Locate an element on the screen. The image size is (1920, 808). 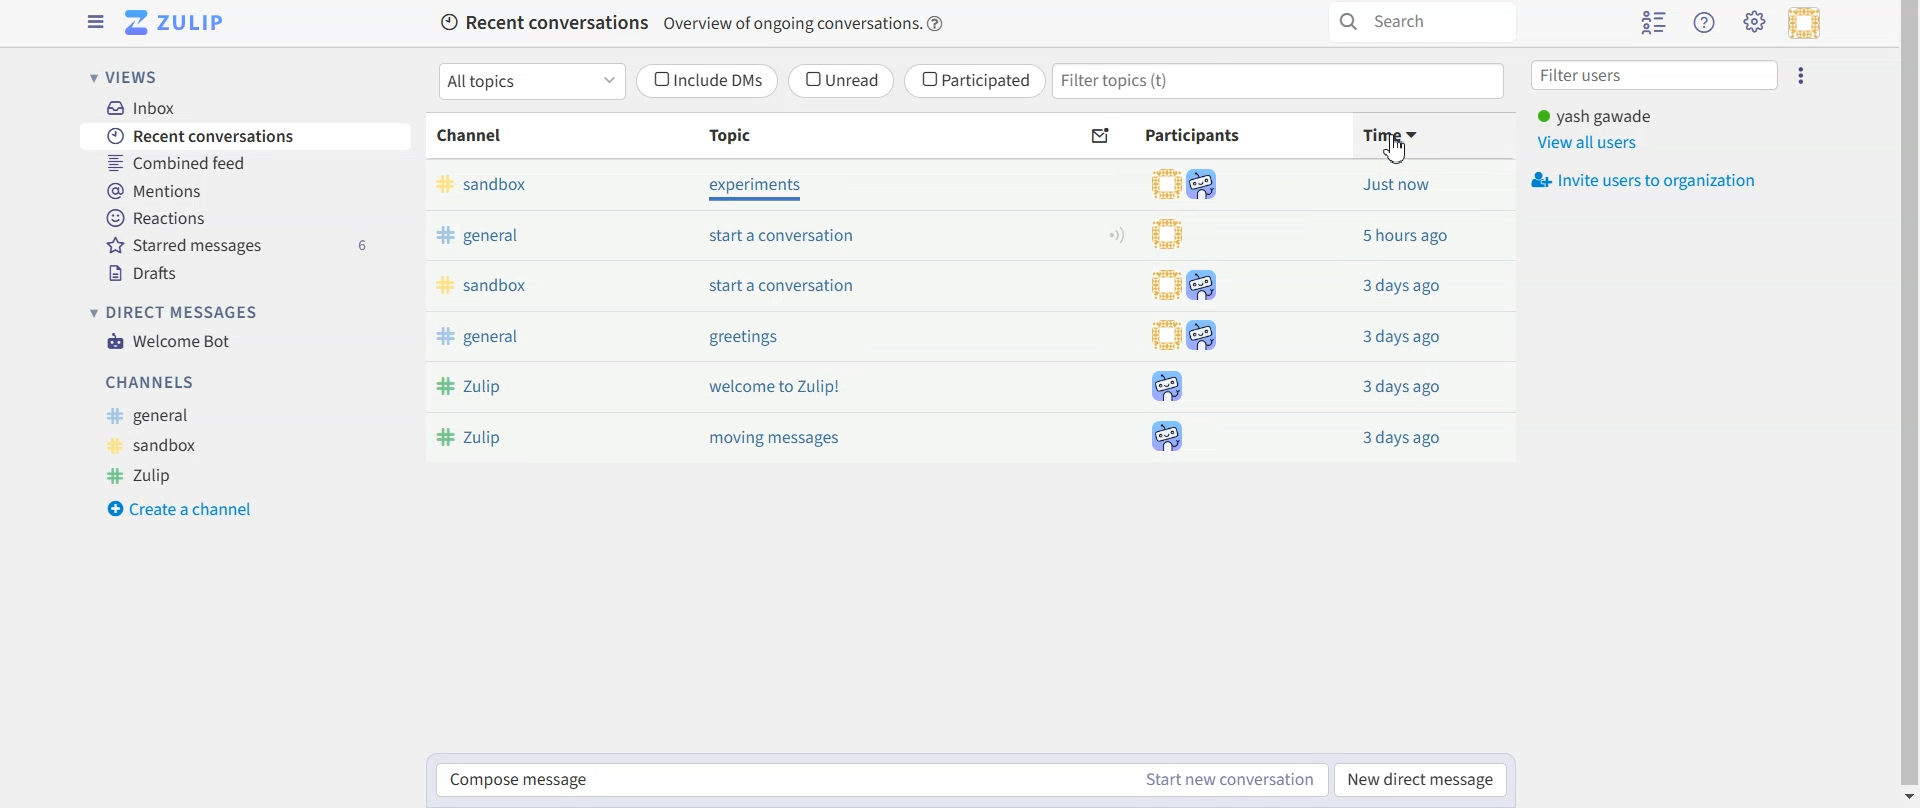
Search is located at coordinates (1420, 23).